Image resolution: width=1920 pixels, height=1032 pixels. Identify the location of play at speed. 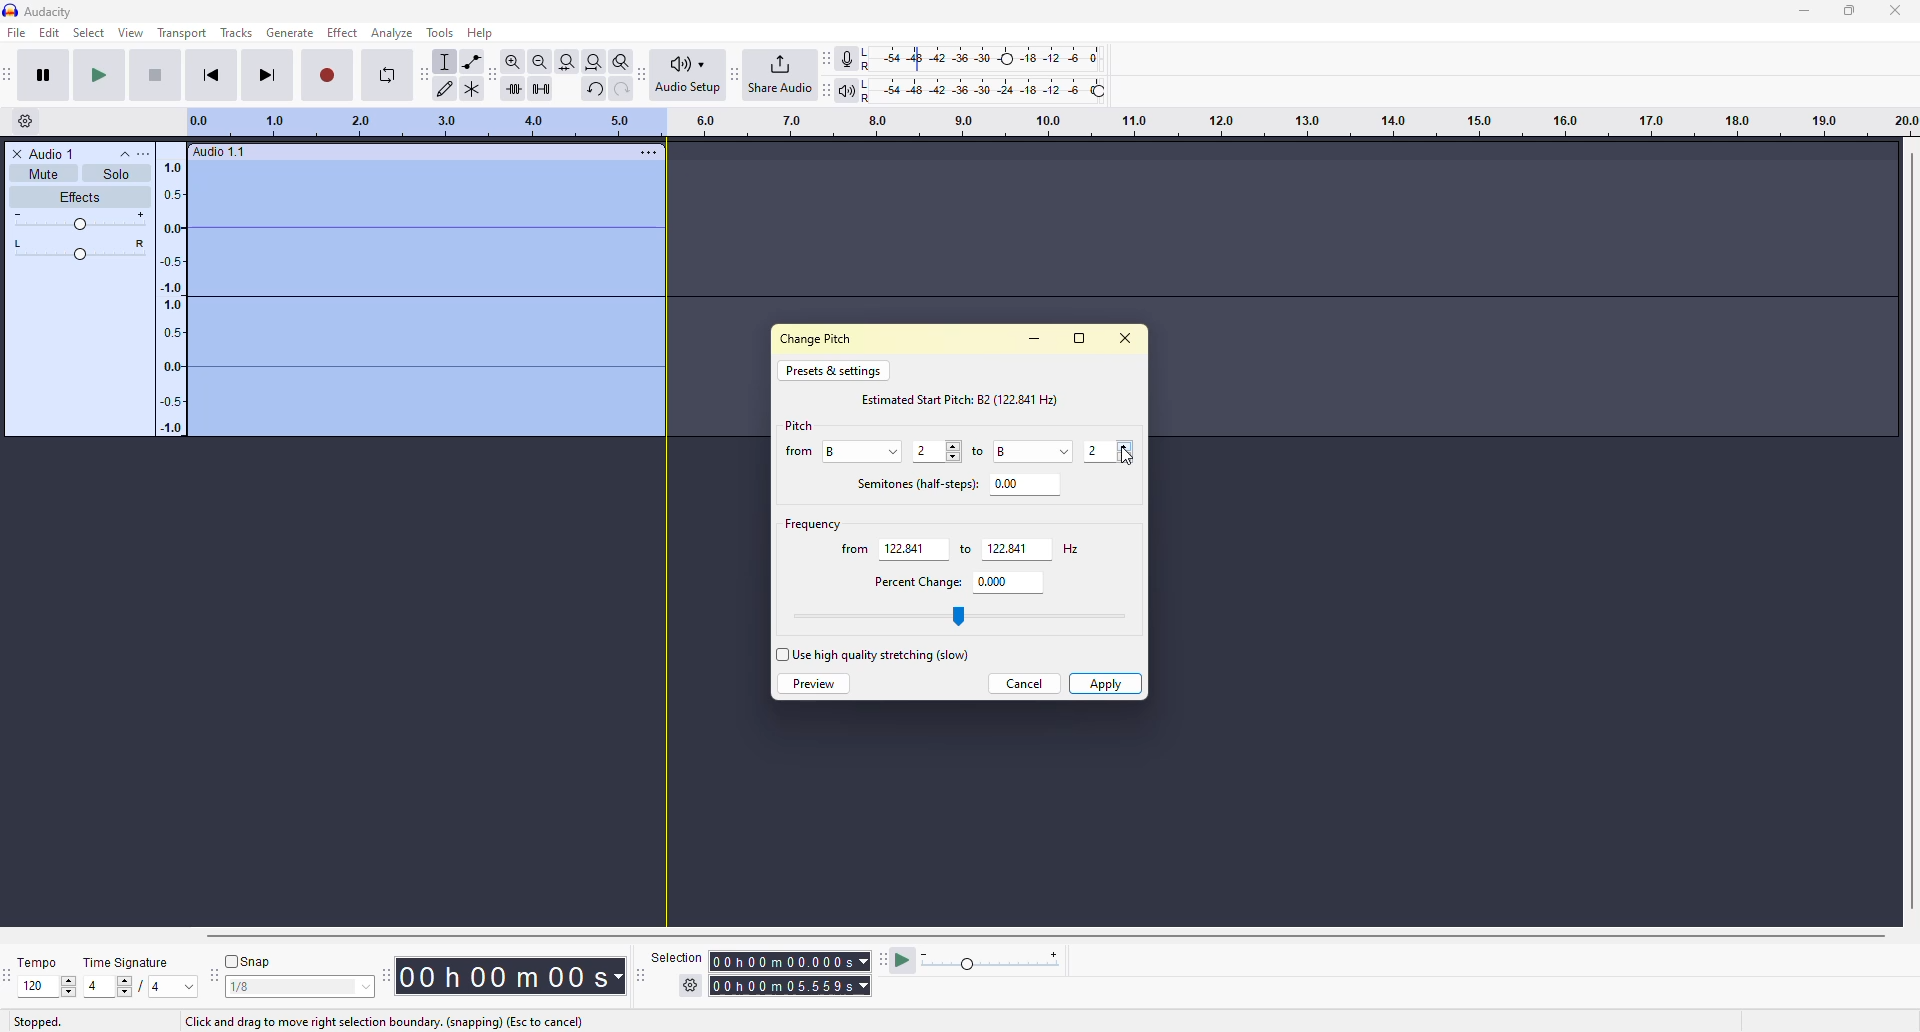
(904, 960).